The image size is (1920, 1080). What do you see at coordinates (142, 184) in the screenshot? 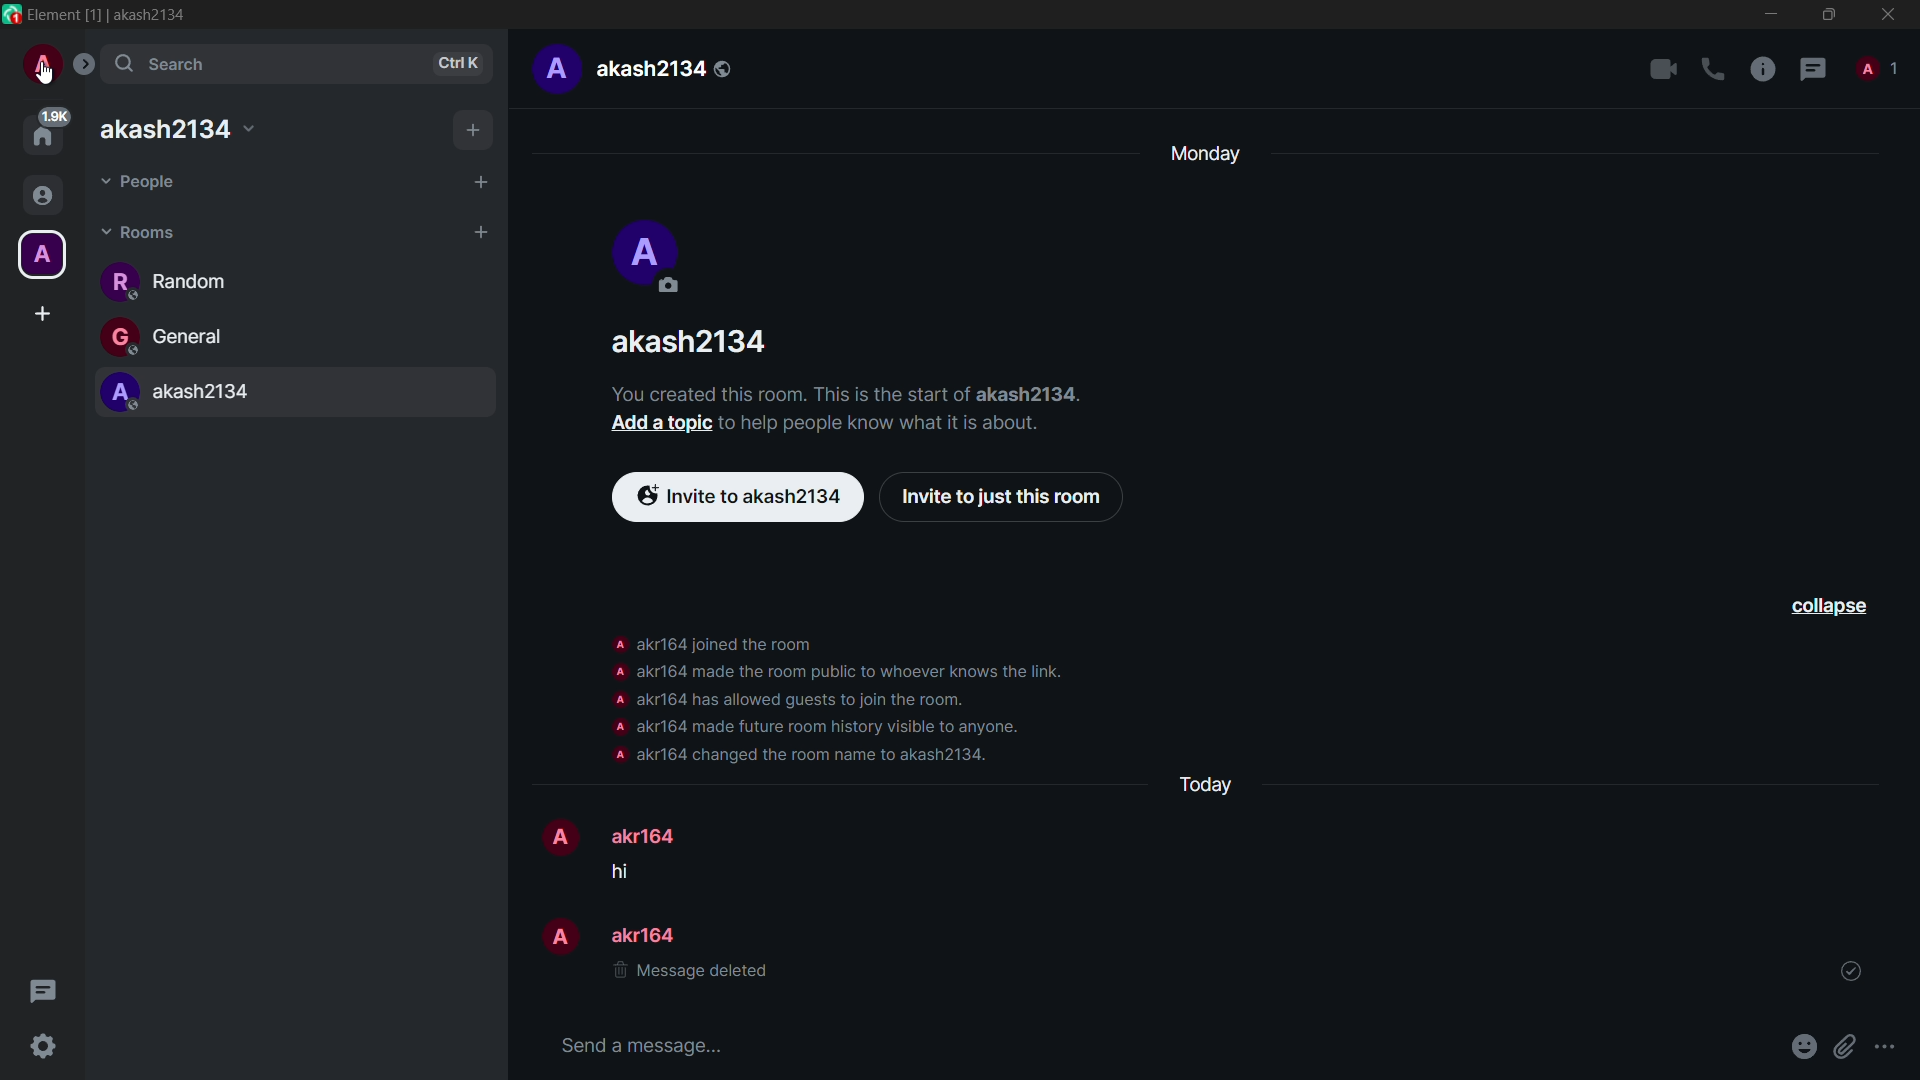
I see `people` at bounding box center [142, 184].